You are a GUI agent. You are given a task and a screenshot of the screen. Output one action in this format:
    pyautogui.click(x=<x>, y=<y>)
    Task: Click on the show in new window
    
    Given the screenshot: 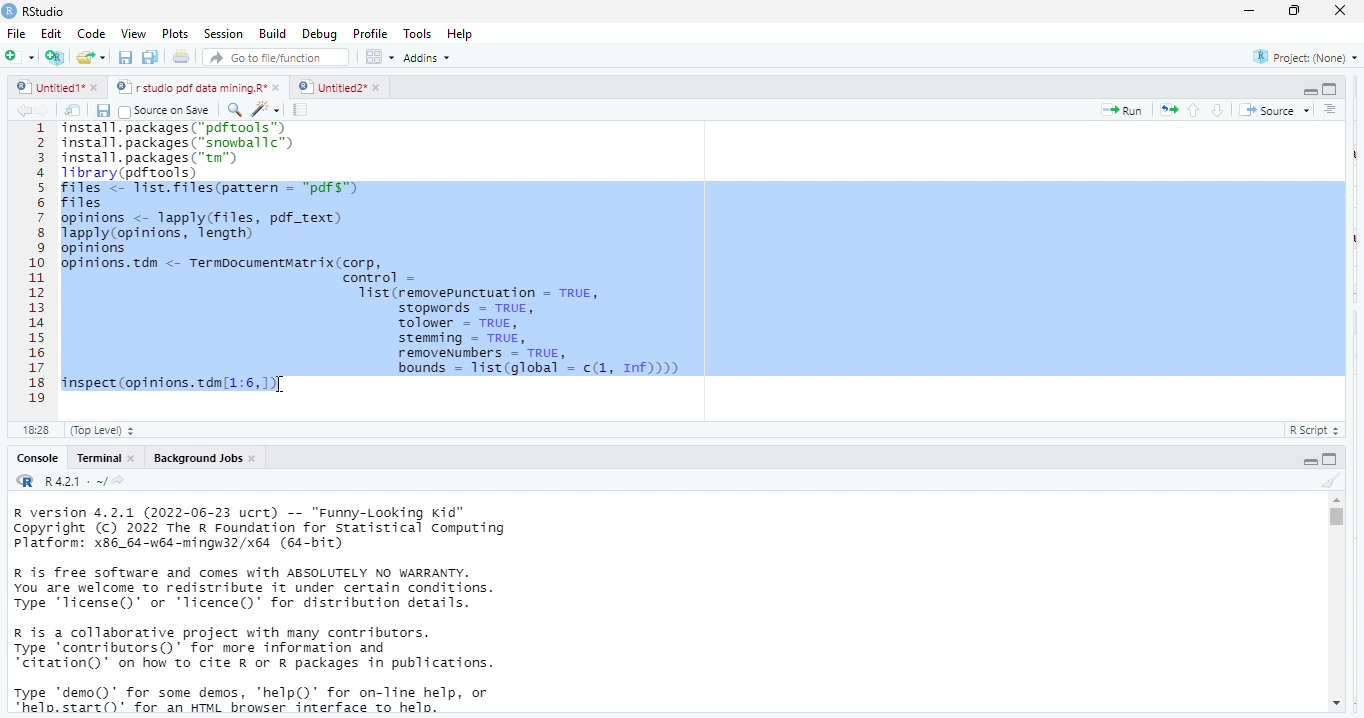 What is the action you would take?
    pyautogui.click(x=75, y=110)
    